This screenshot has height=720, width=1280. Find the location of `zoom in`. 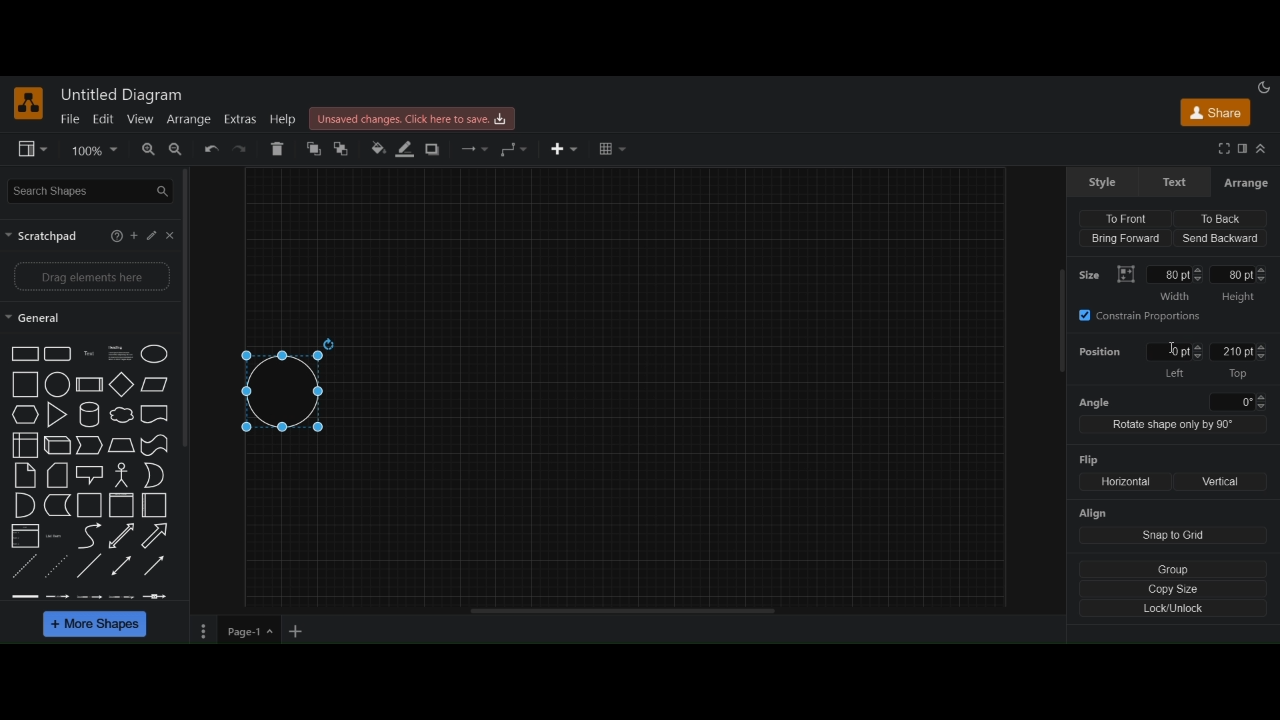

zoom in is located at coordinates (146, 150).